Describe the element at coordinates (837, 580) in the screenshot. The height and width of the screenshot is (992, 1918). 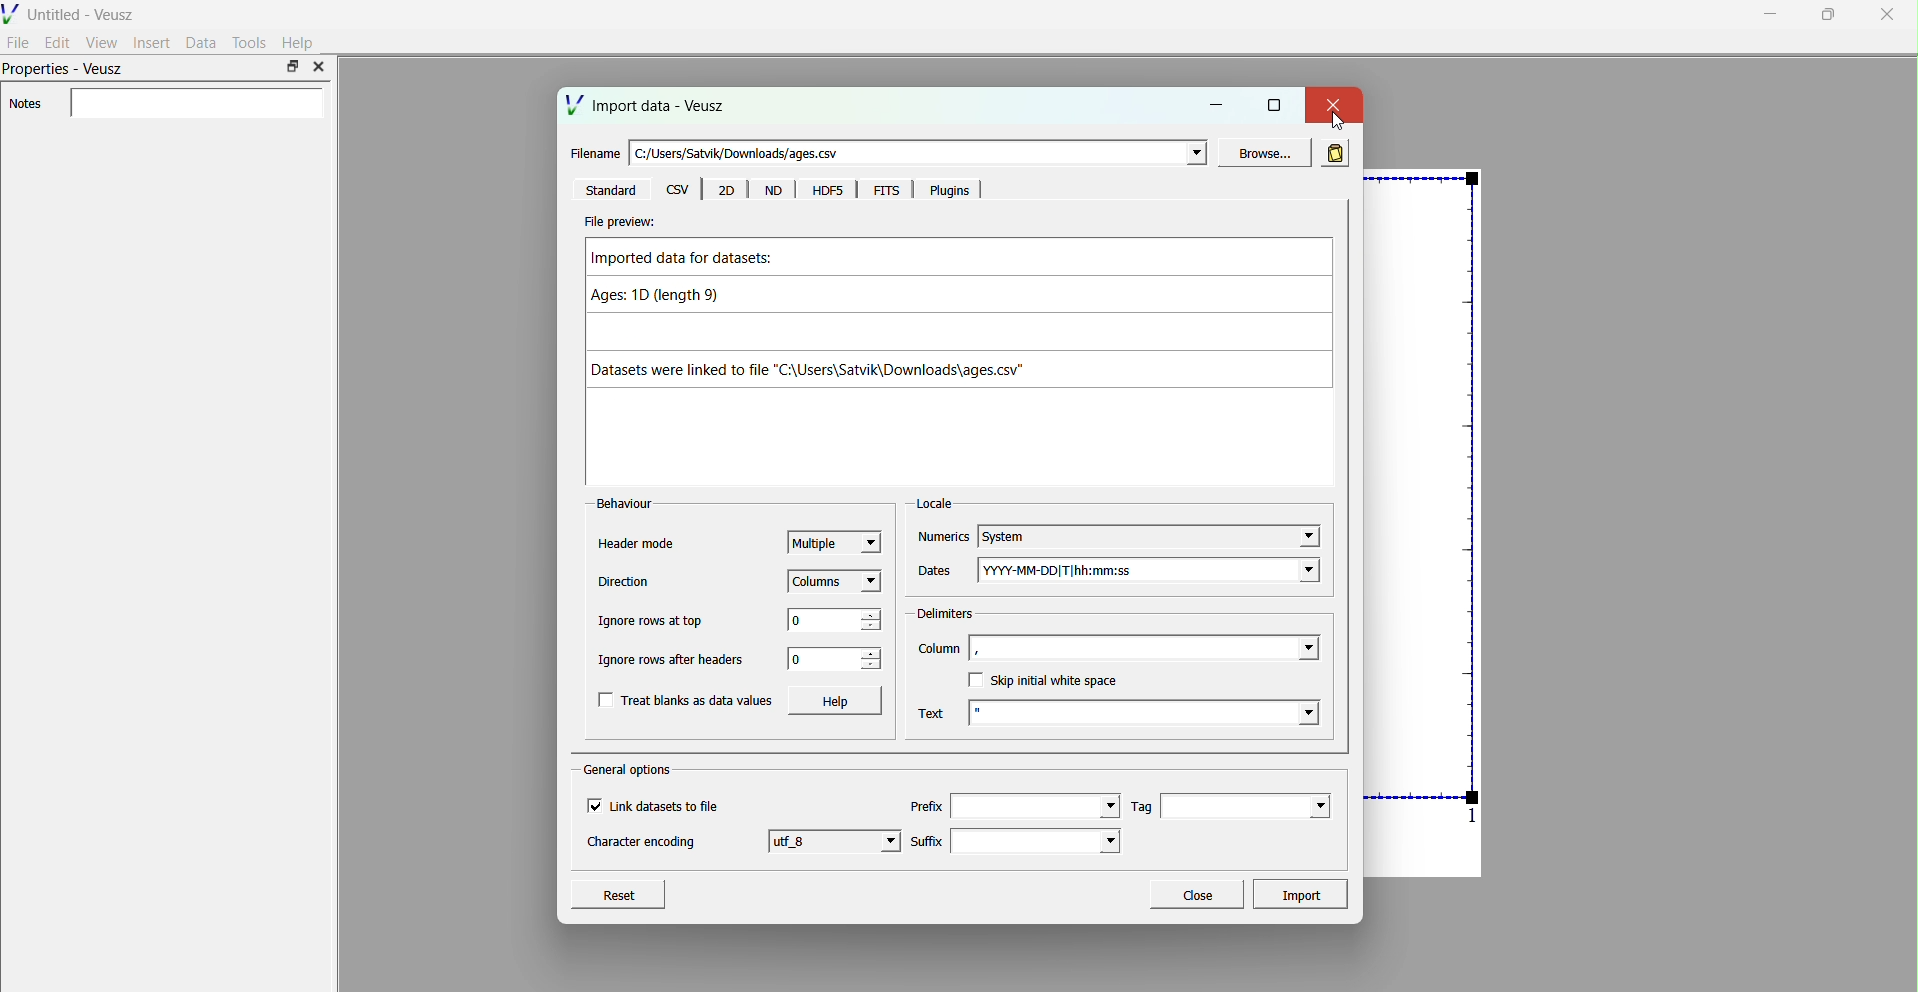
I see `Columns` at that location.